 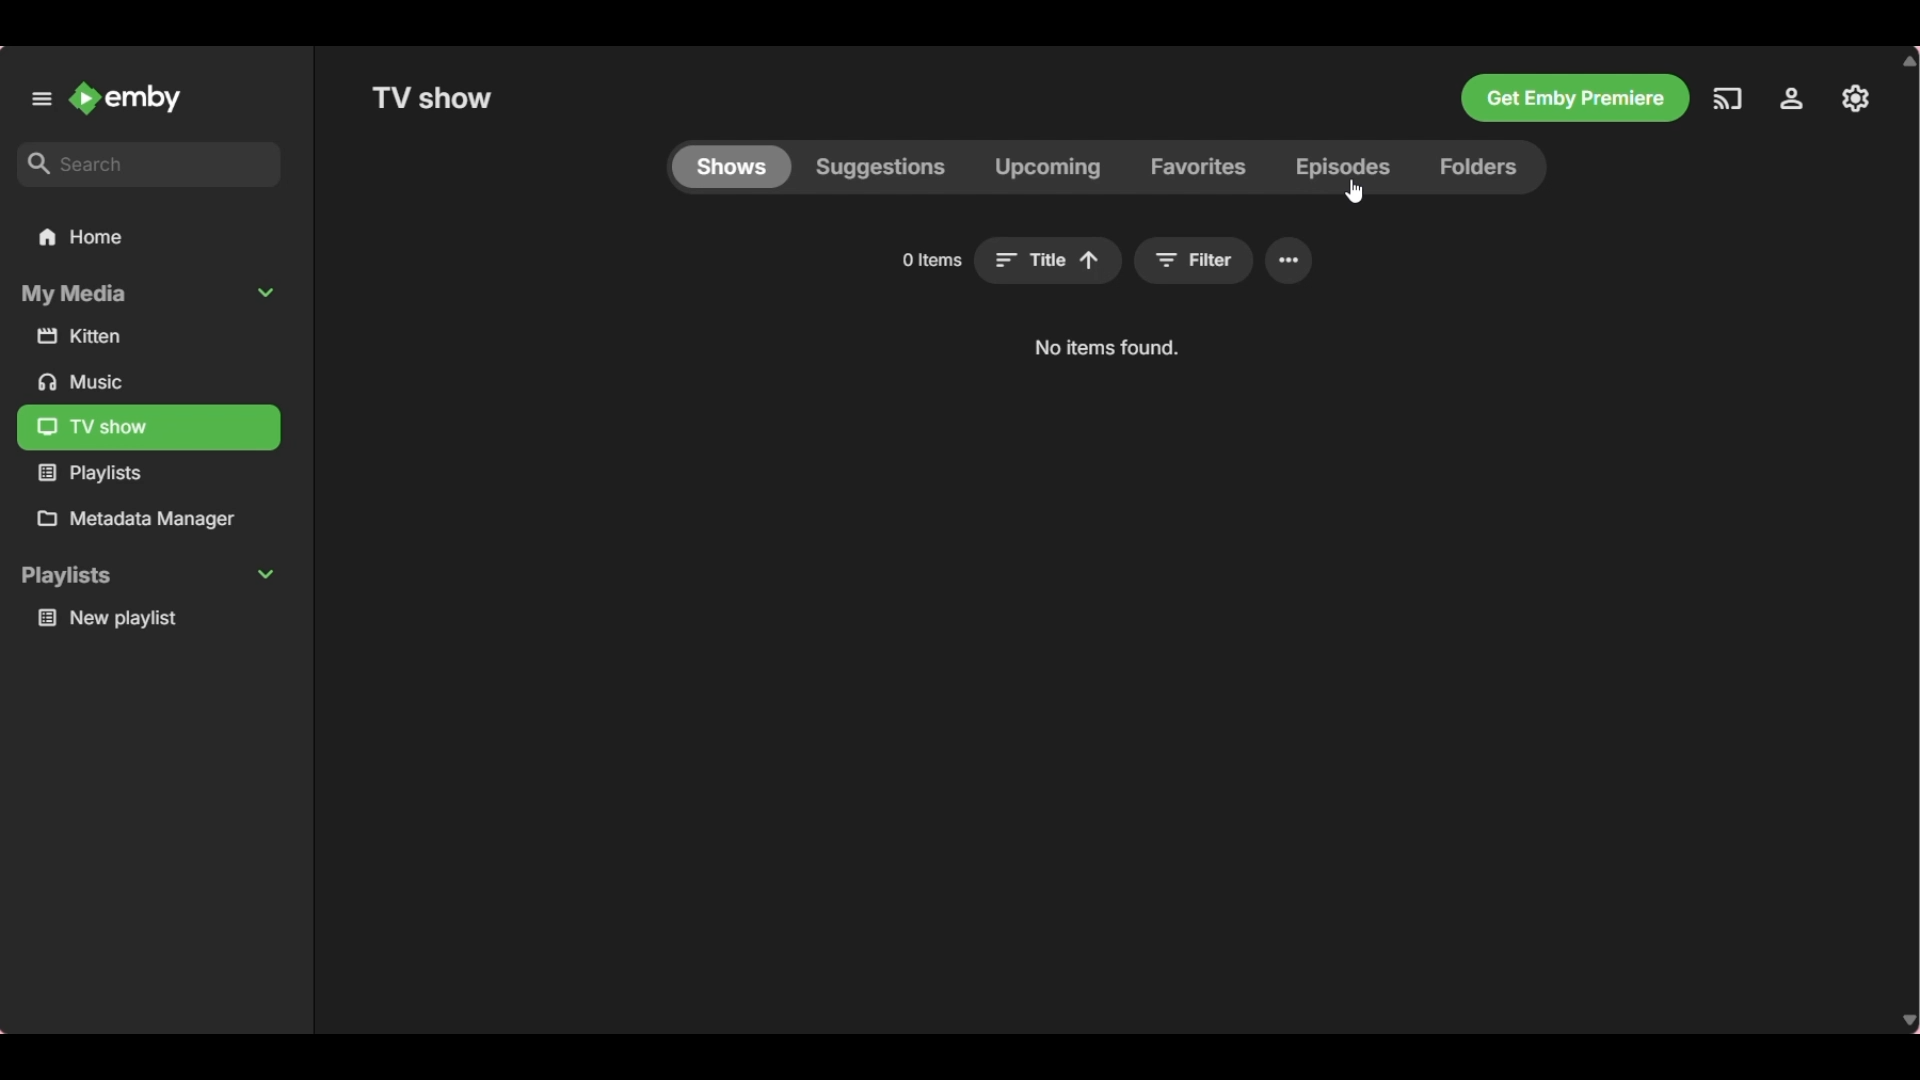 I want to click on Quick slide to top, so click(x=1907, y=61).